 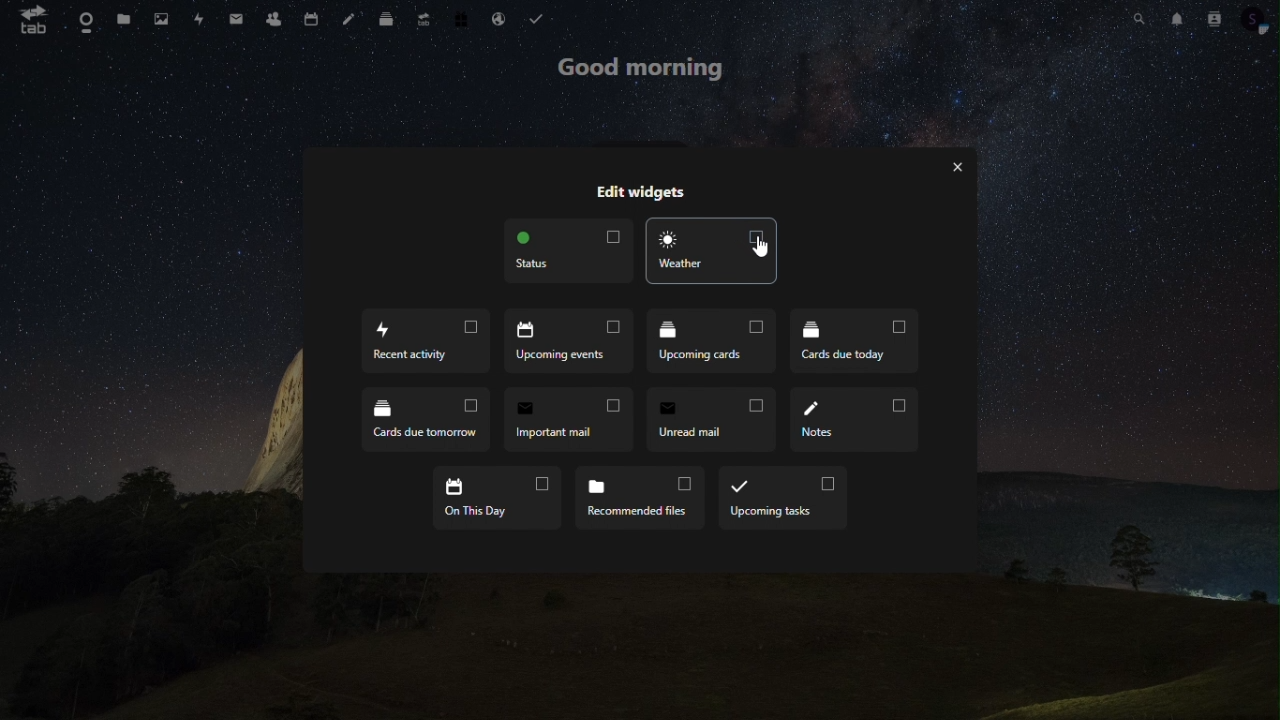 I want to click on unread mail, so click(x=717, y=419).